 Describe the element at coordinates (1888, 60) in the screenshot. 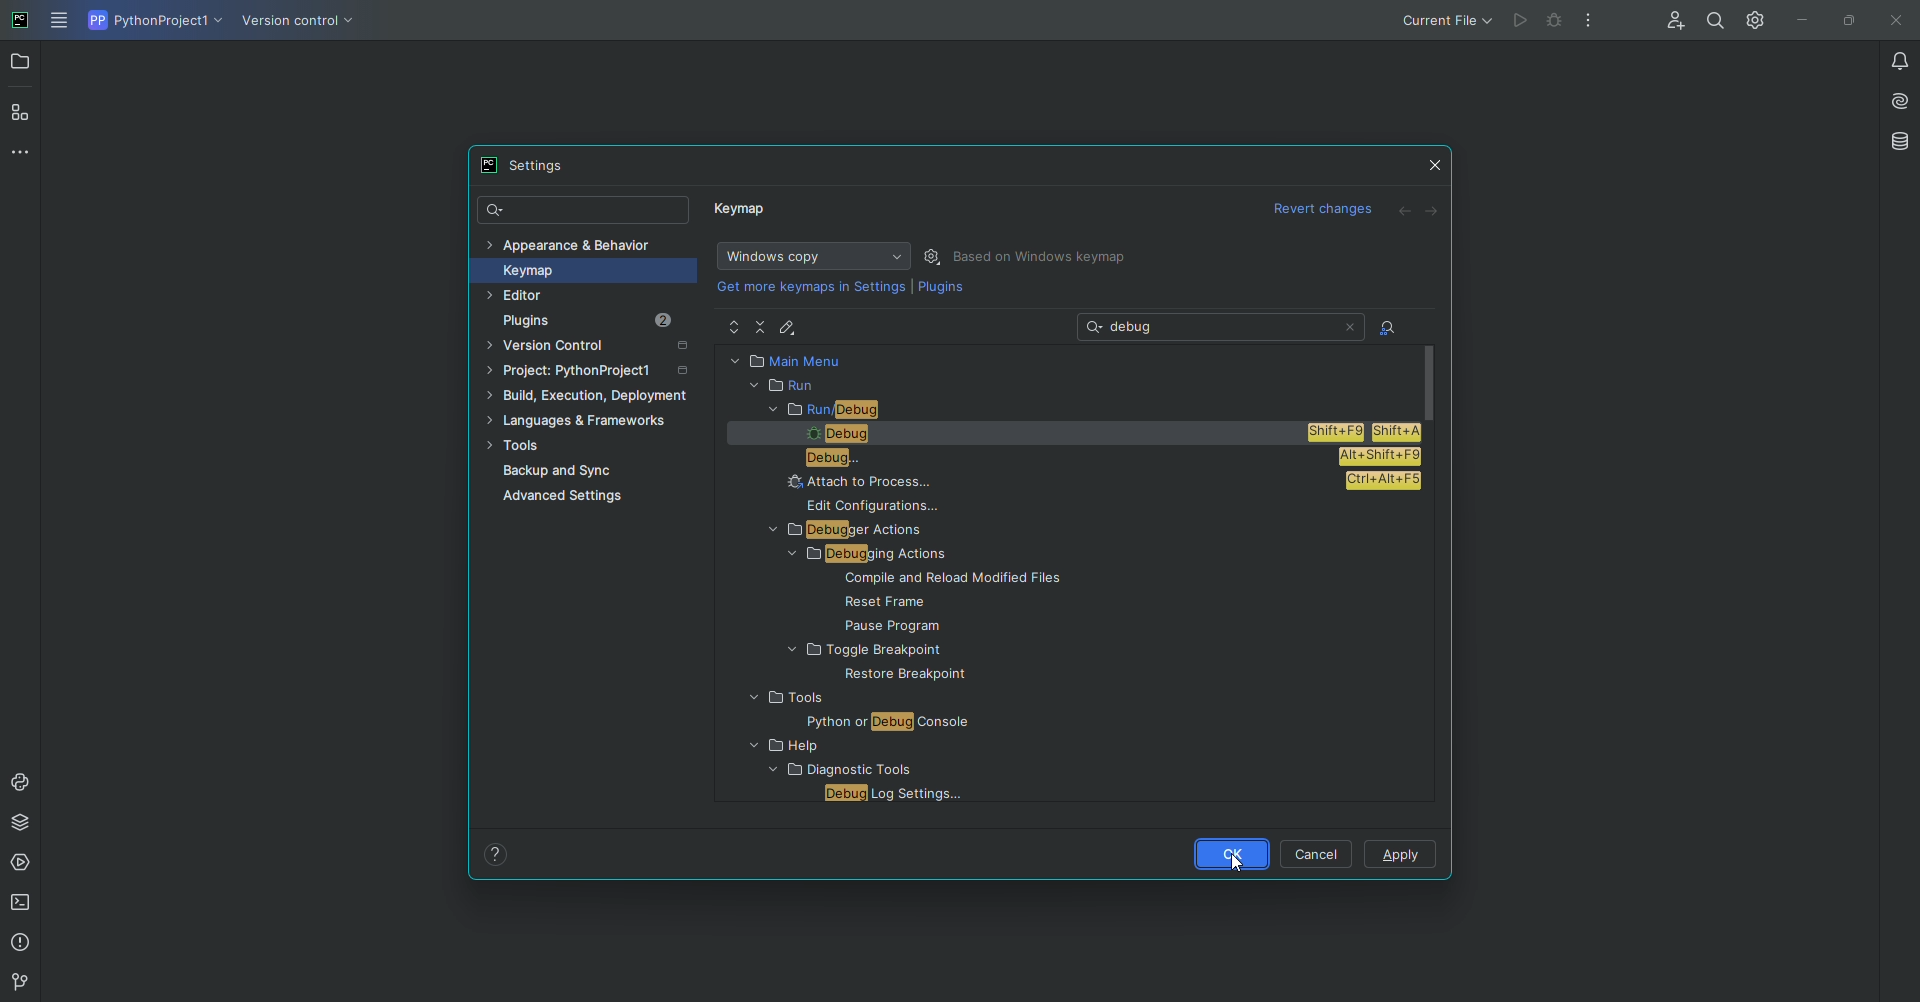

I see `Notifications` at that location.